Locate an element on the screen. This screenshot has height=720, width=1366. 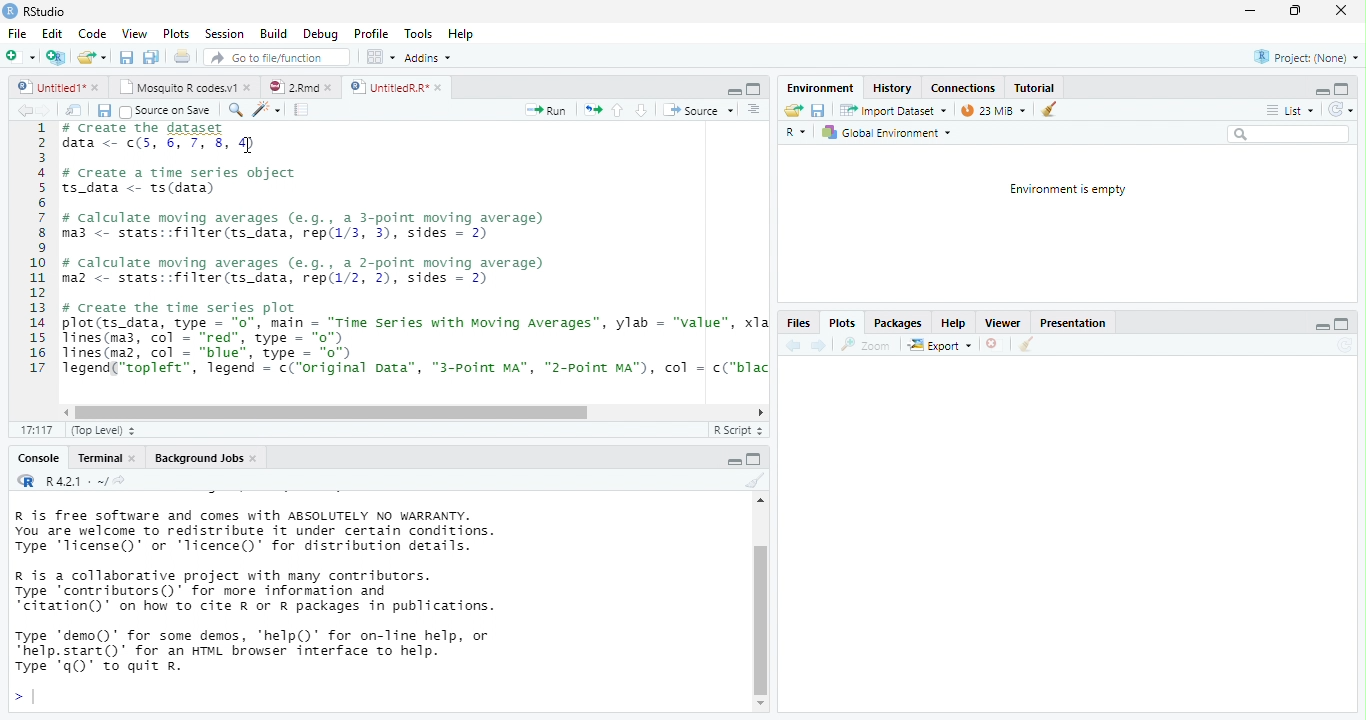
close is located at coordinates (136, 459).